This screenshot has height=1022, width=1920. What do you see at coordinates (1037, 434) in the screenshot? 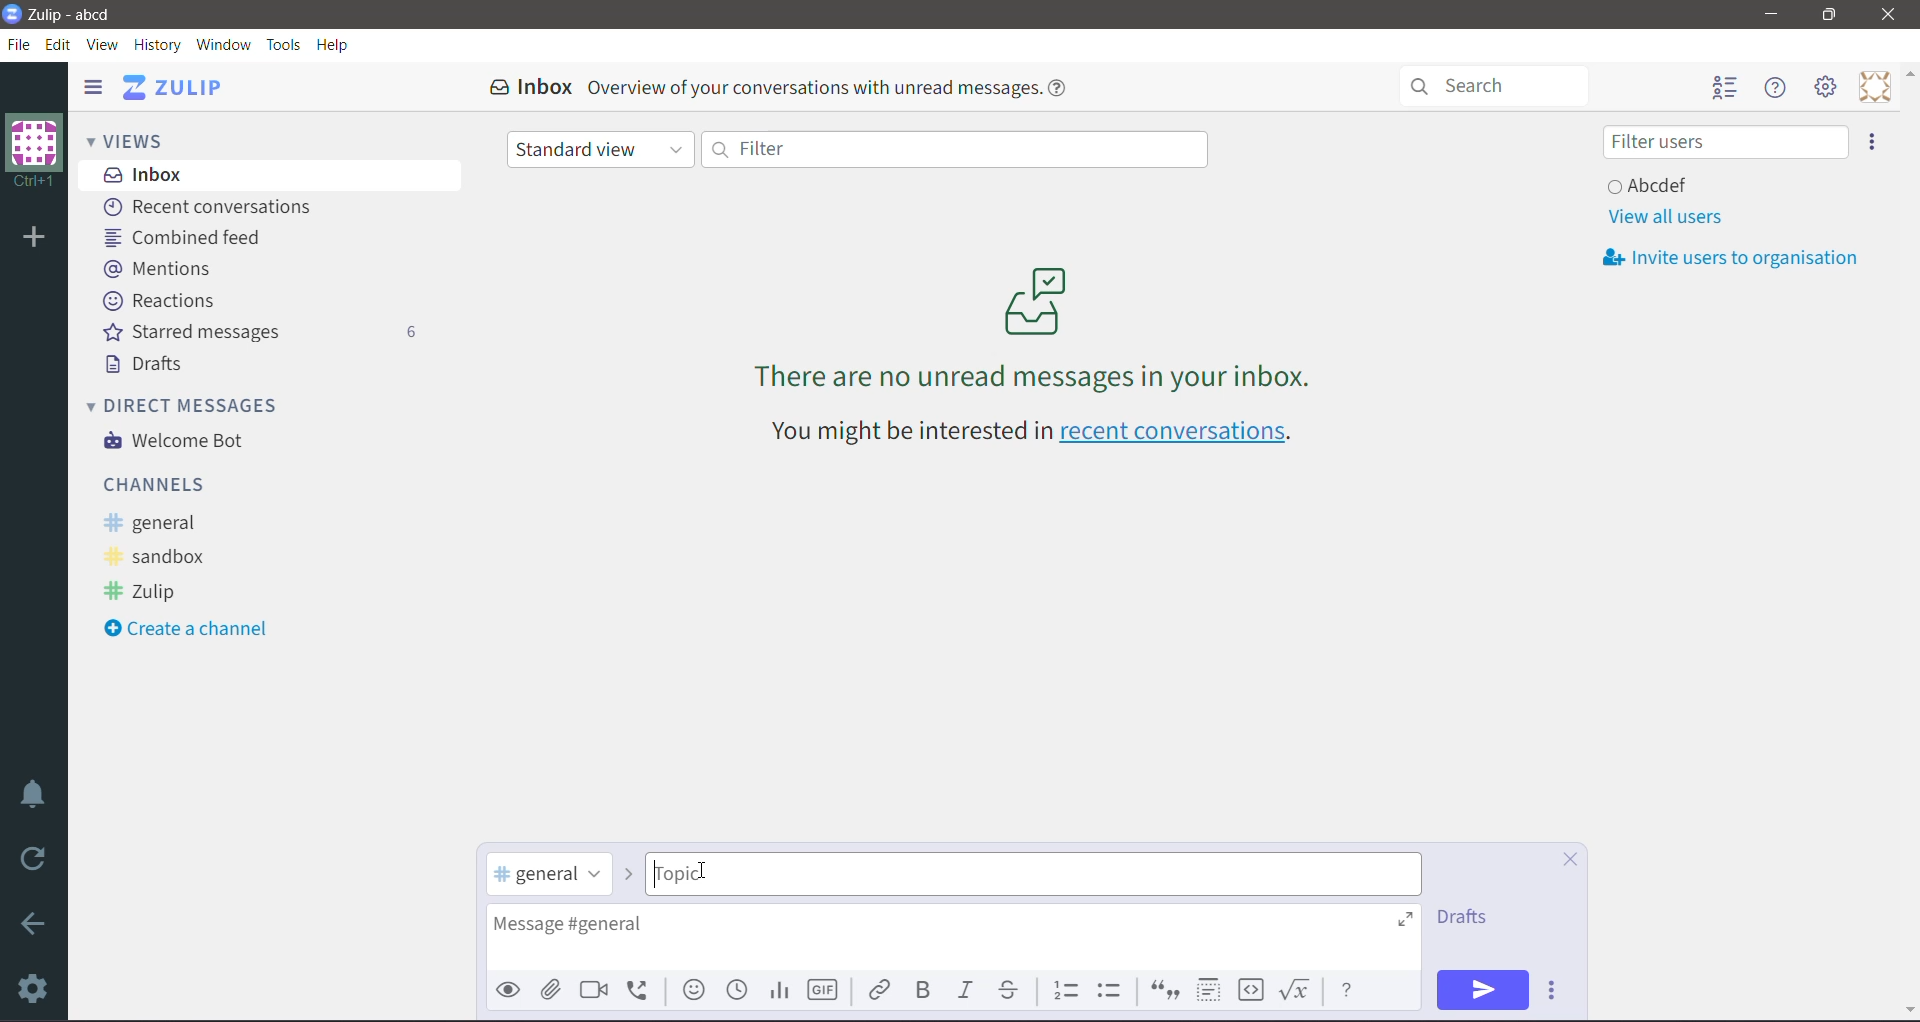
I see `You might be interested in recent conversations - Click link to open recent conversations` at bounding box center [1037, 434].